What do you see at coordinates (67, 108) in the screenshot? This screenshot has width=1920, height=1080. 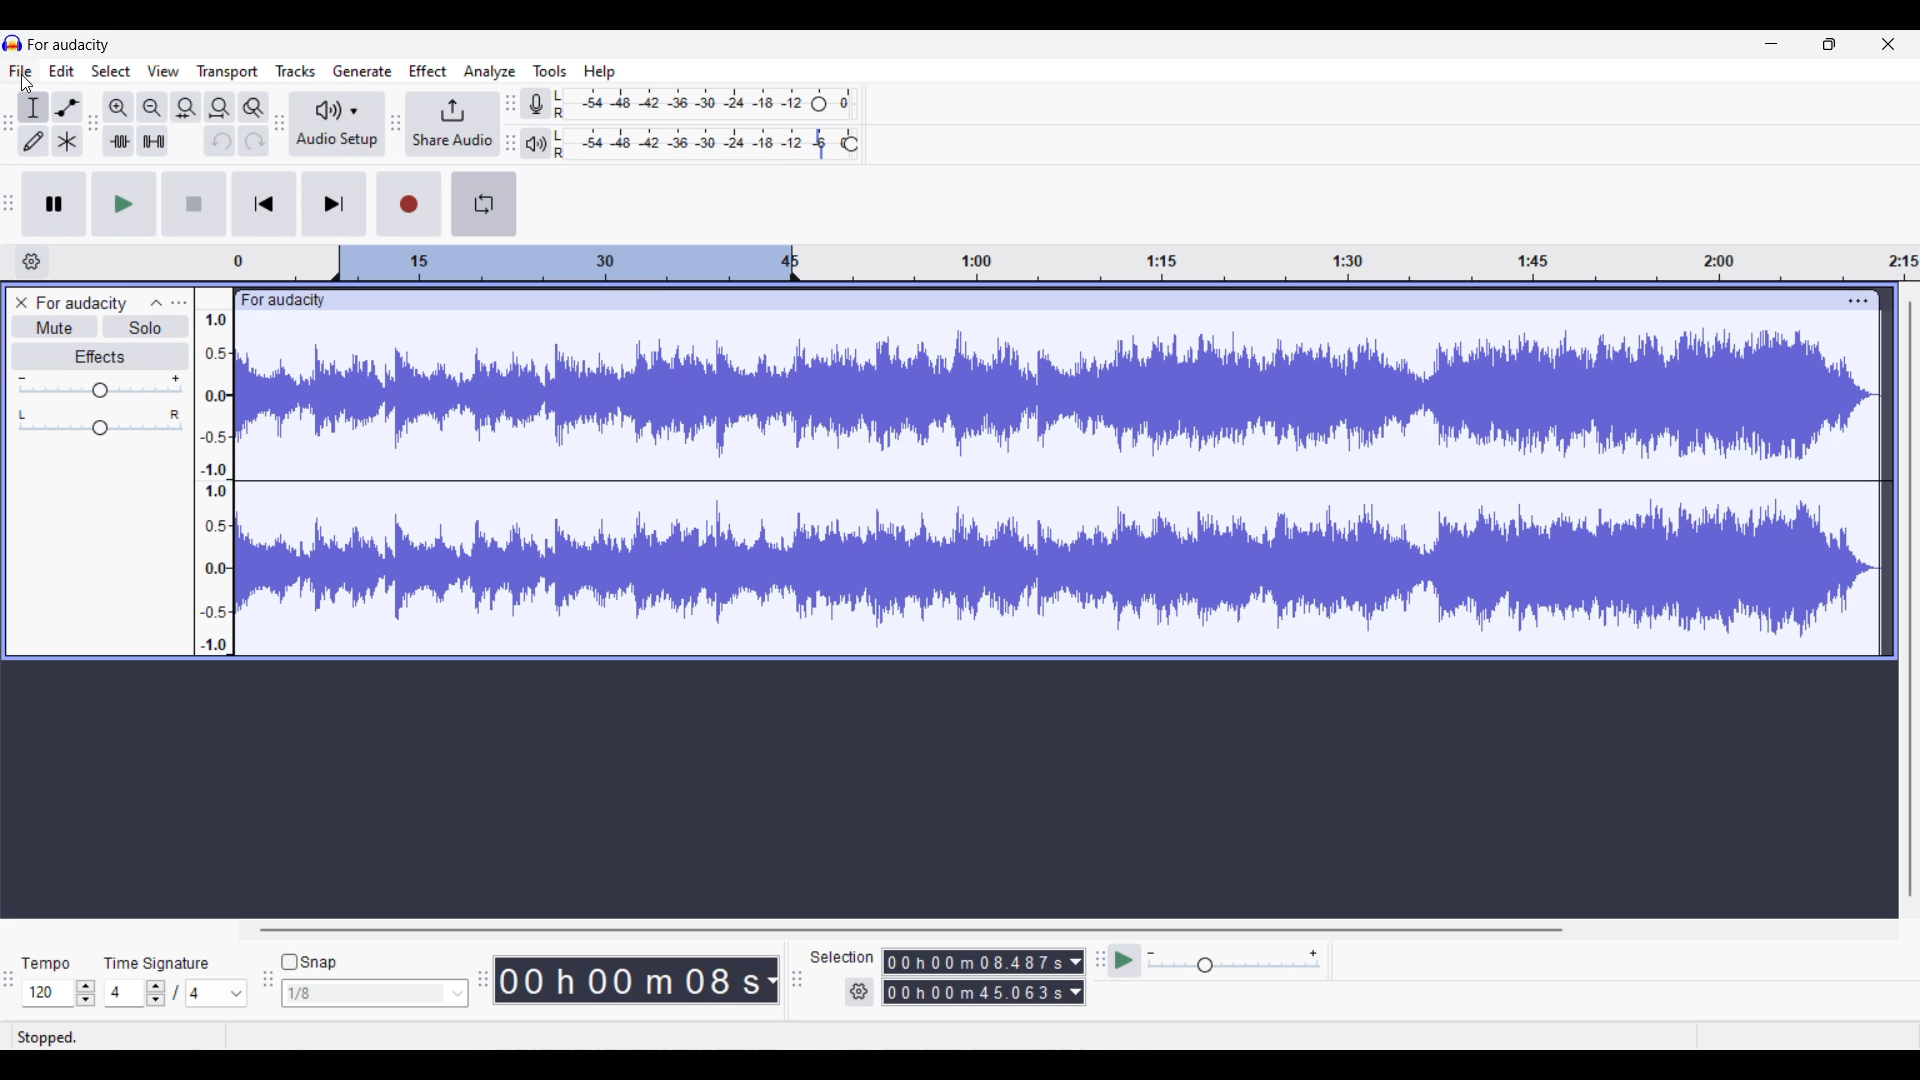 I see `Envelop tool` at bounding box center [67, 108].